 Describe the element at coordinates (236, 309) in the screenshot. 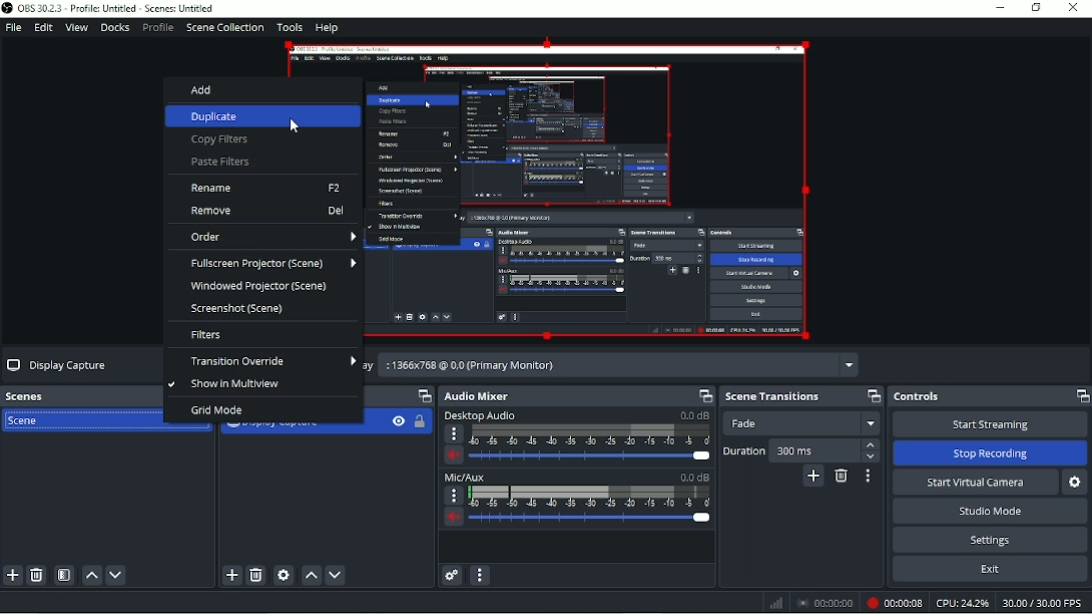

I see `Screenshot (Scene)` at that location.